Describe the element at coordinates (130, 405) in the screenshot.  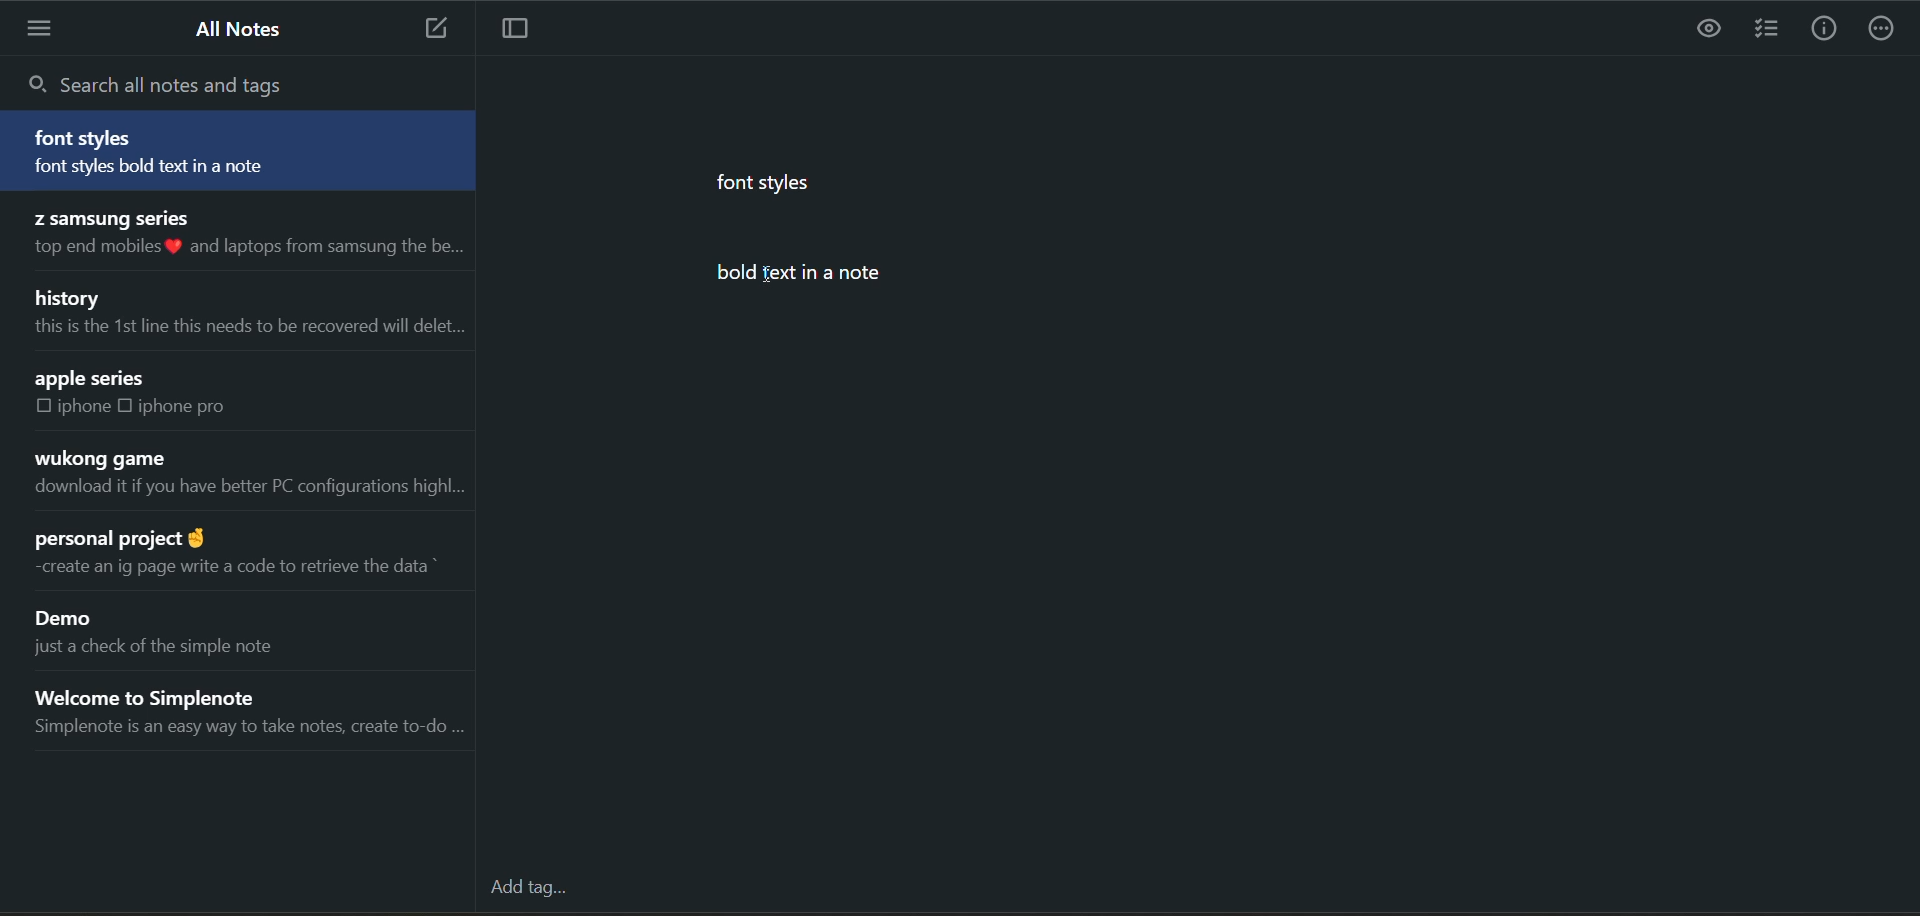
I see `checkbox` at that location.